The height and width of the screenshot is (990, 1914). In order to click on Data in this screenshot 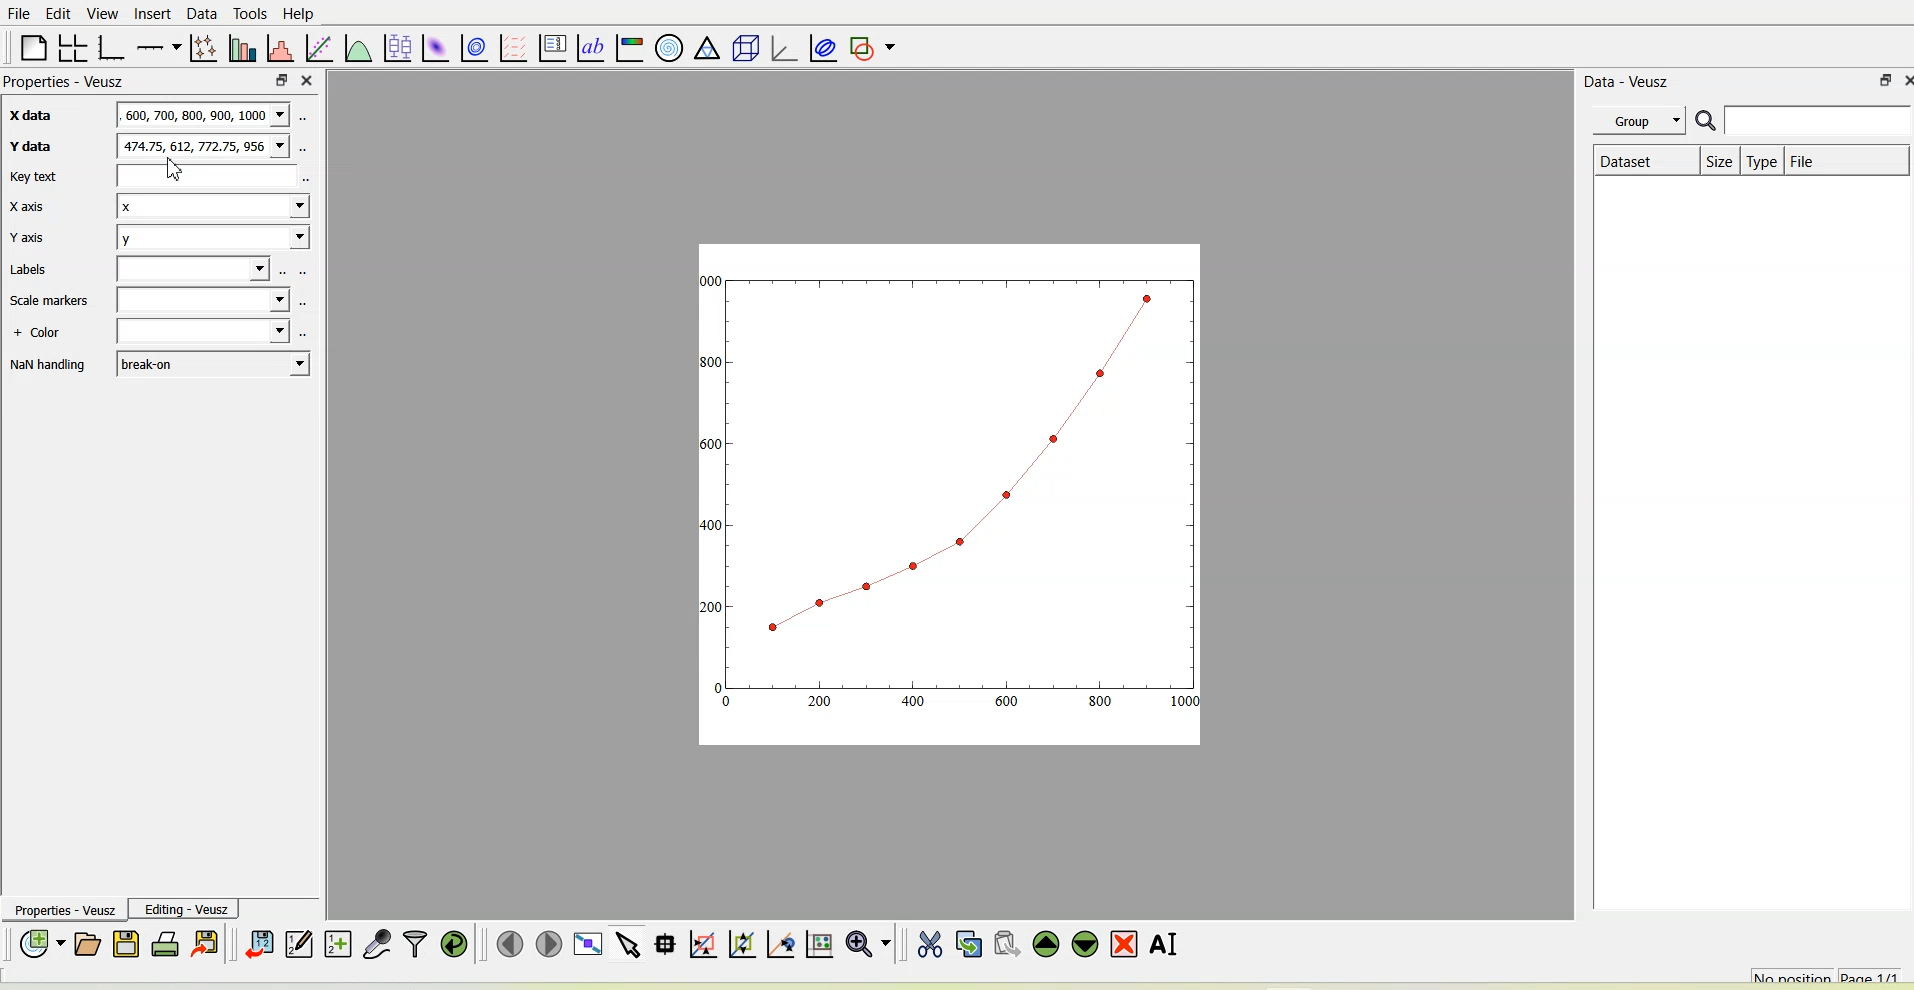, I will do `click(199, 13)`.